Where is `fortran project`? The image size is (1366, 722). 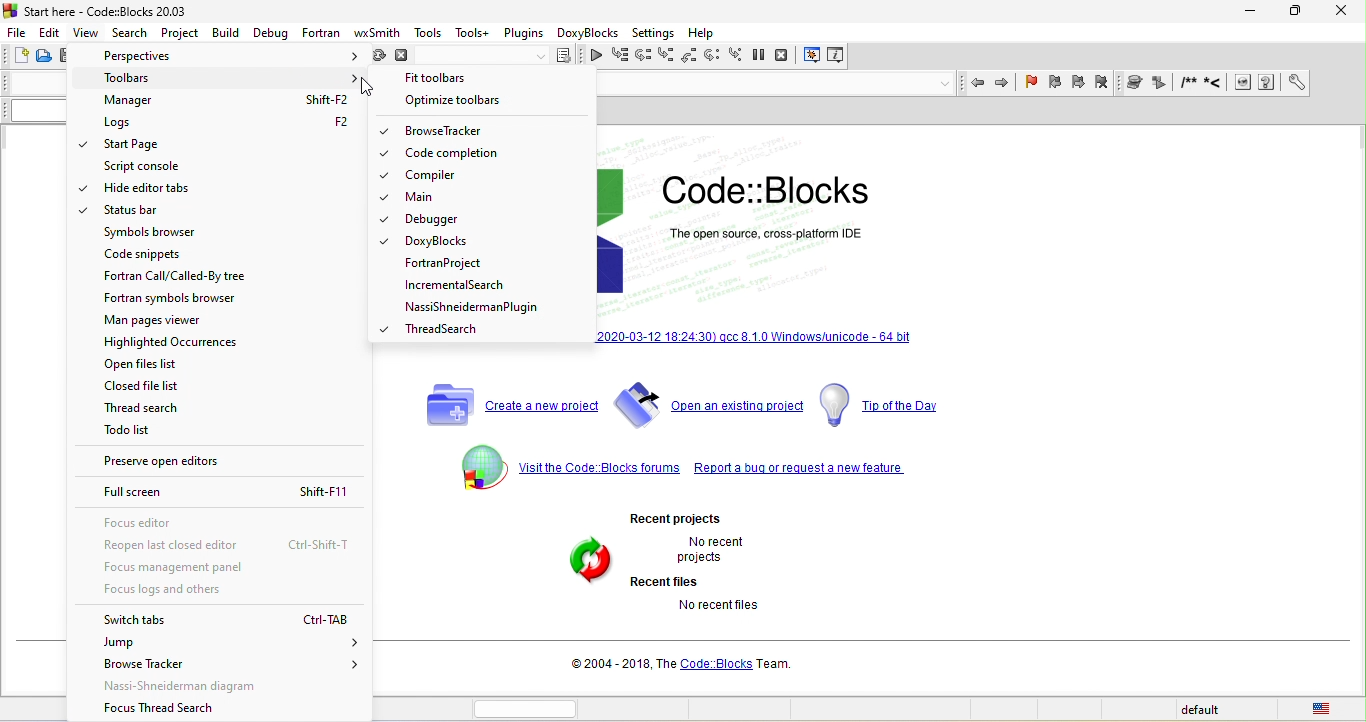
fortran project is located at coordinates (447, 266).